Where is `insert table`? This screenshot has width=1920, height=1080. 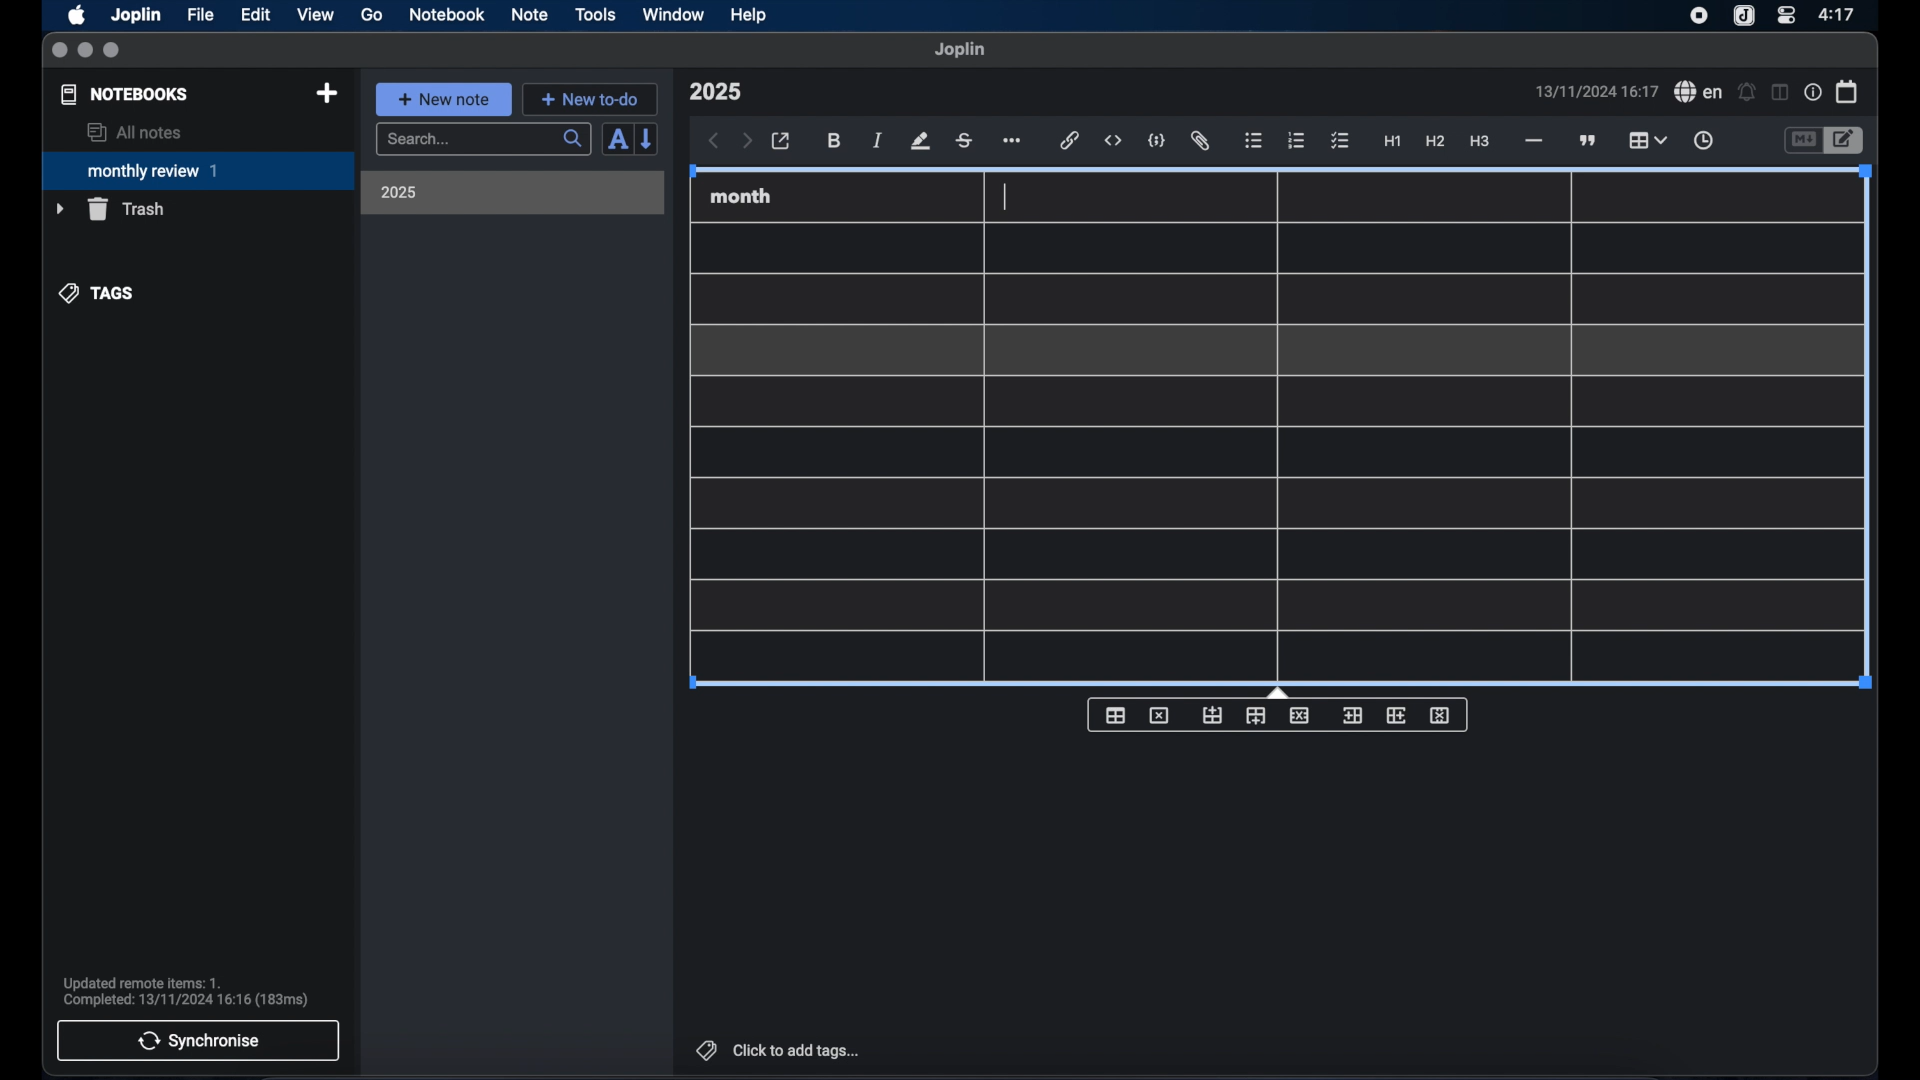 insert table is located at coordinates (1115, 715).